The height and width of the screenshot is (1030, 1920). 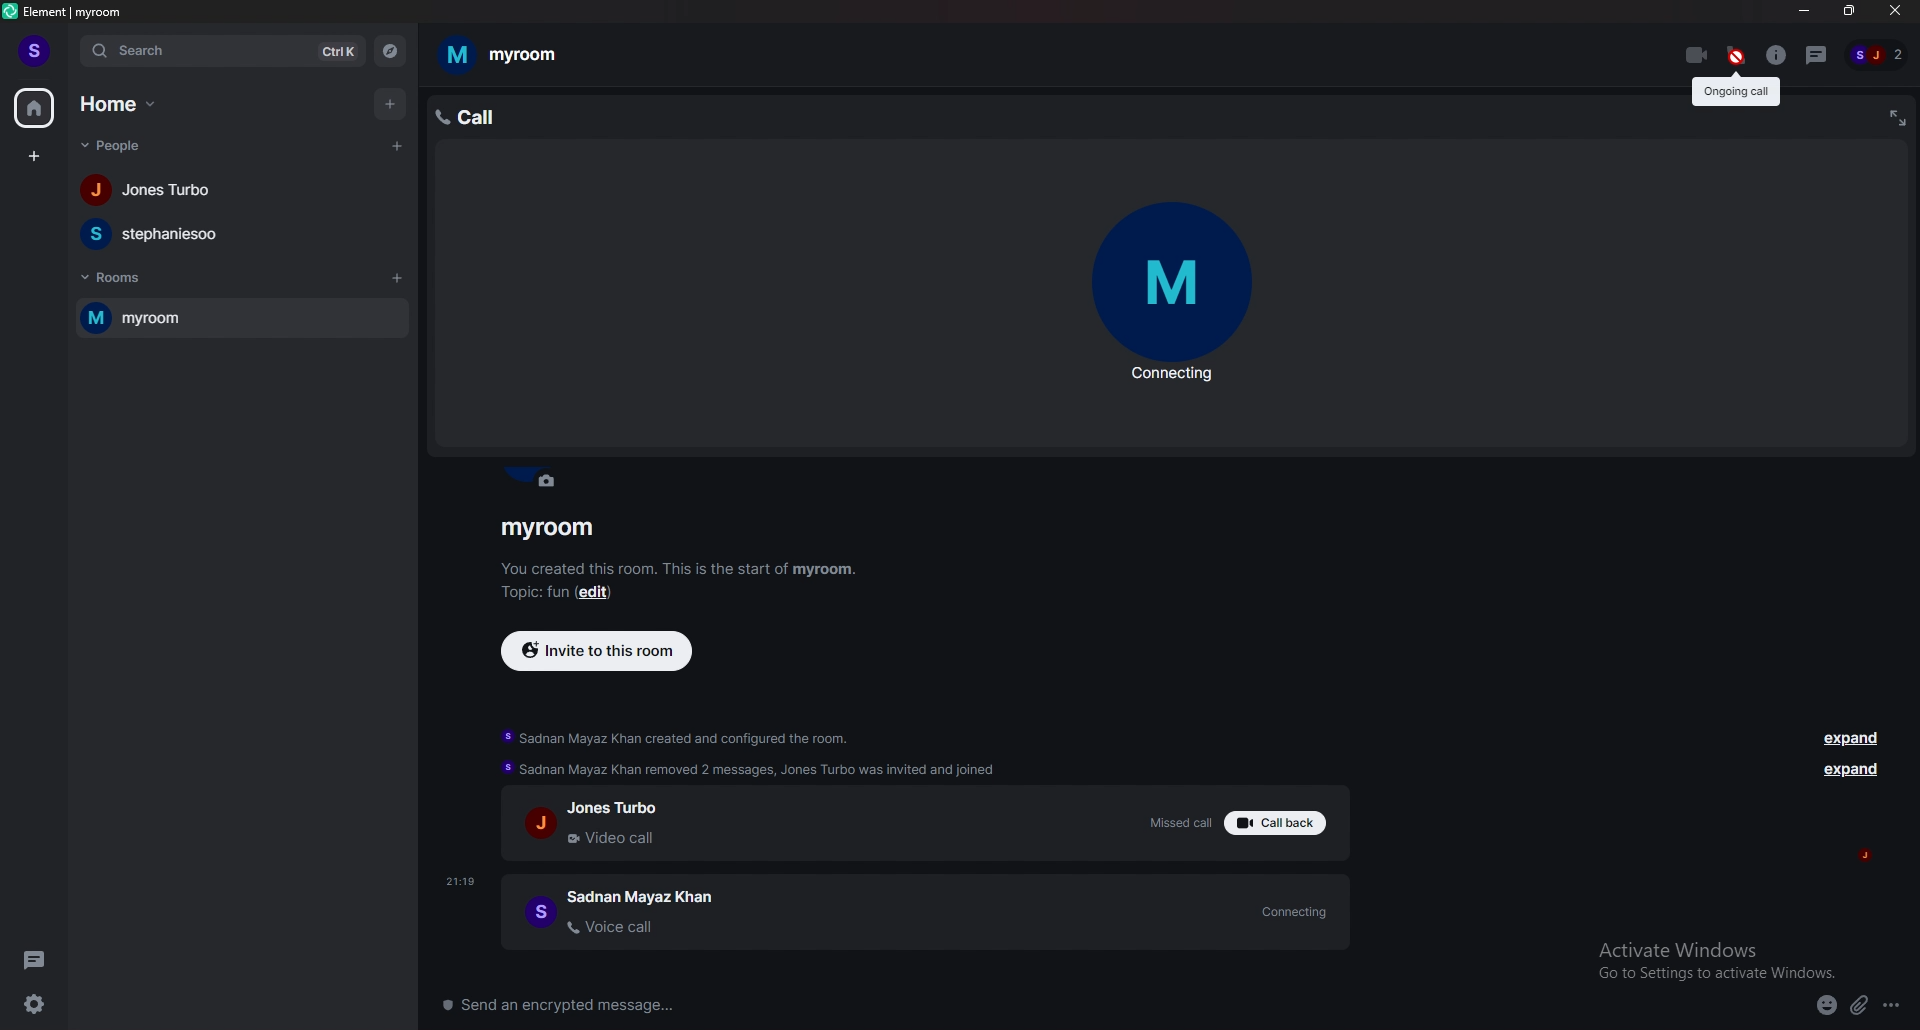 What do you see at coordinates (159, 51) in the screenshot?
I see `search` at bounding box center [159, 51].